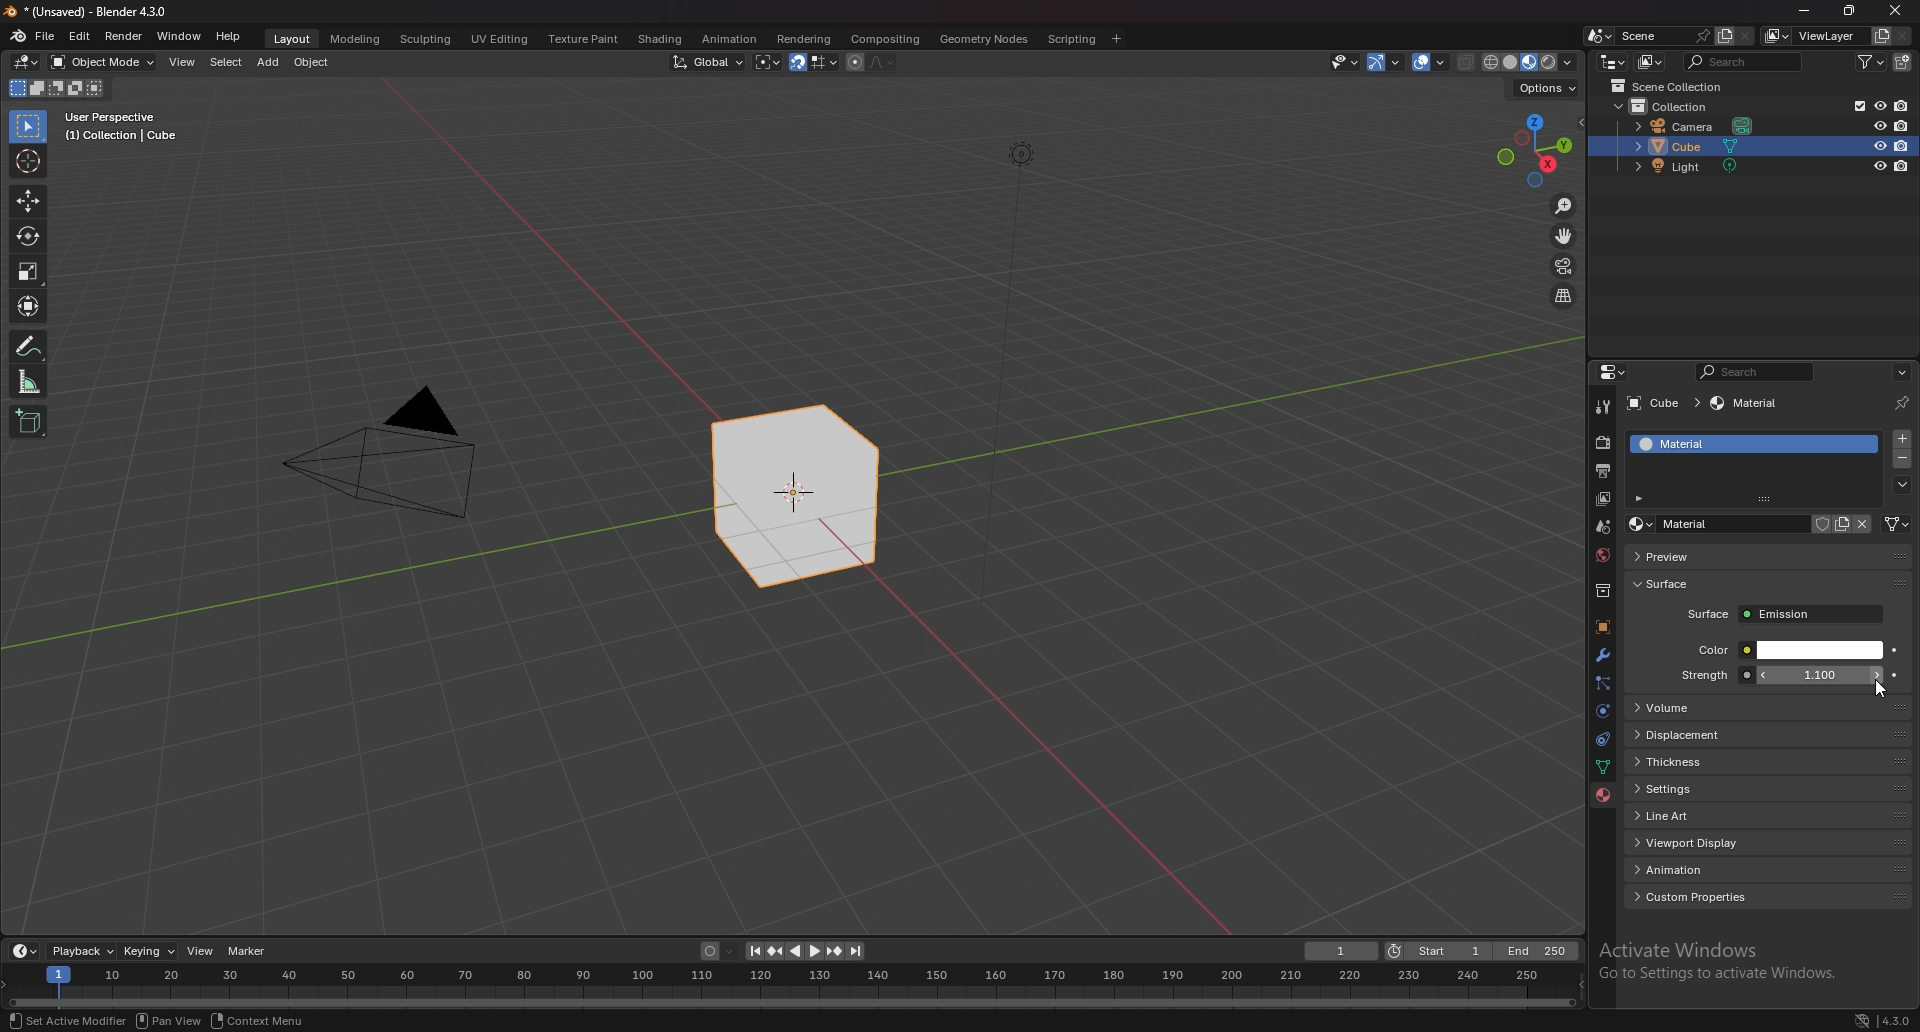  Describe the element at coordinates (1563, 296) in the screenshot. I see `perspective/orthographic mode` at that location.